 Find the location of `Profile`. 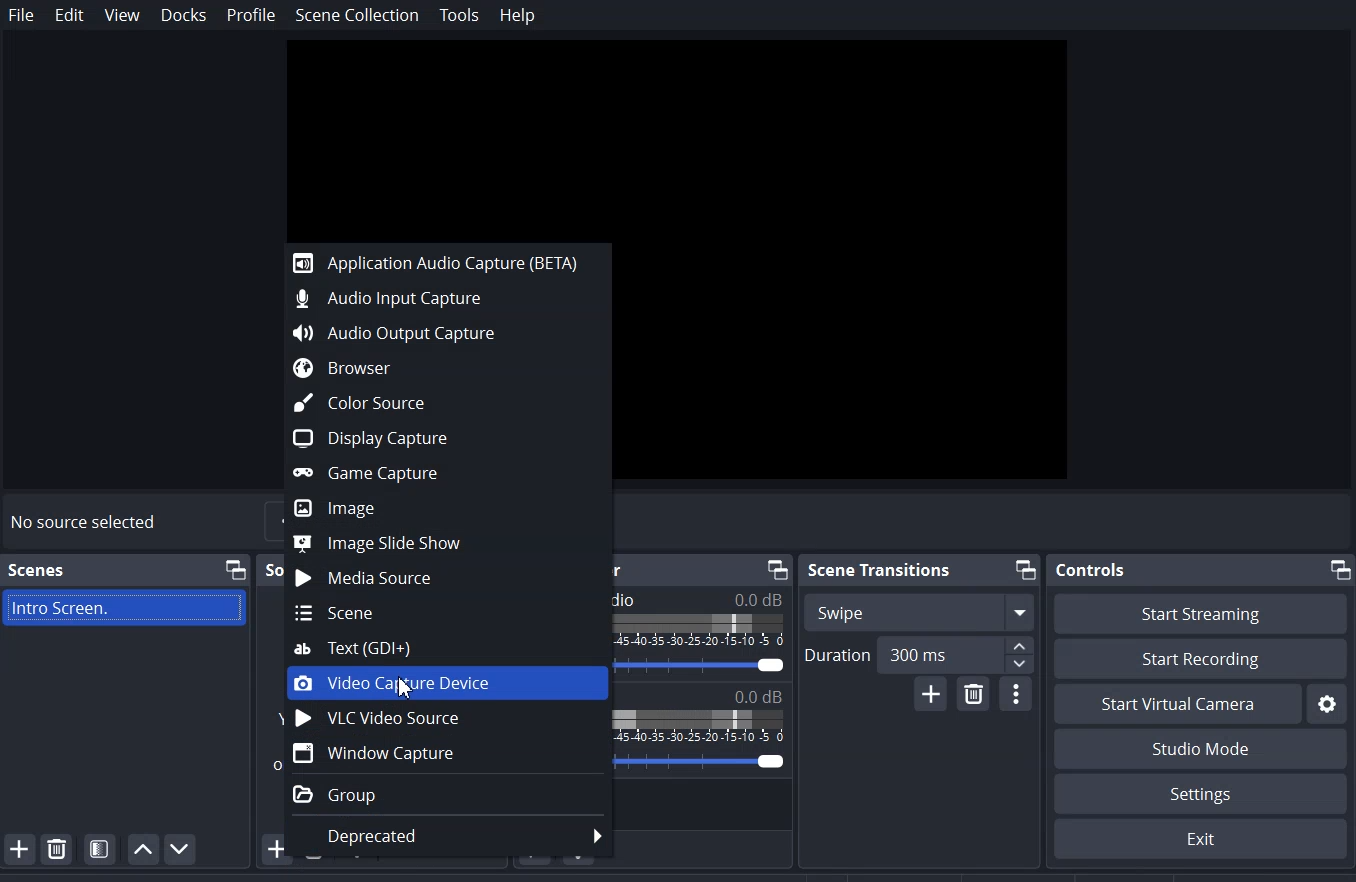

Profile is located at coordinates (251, 15).